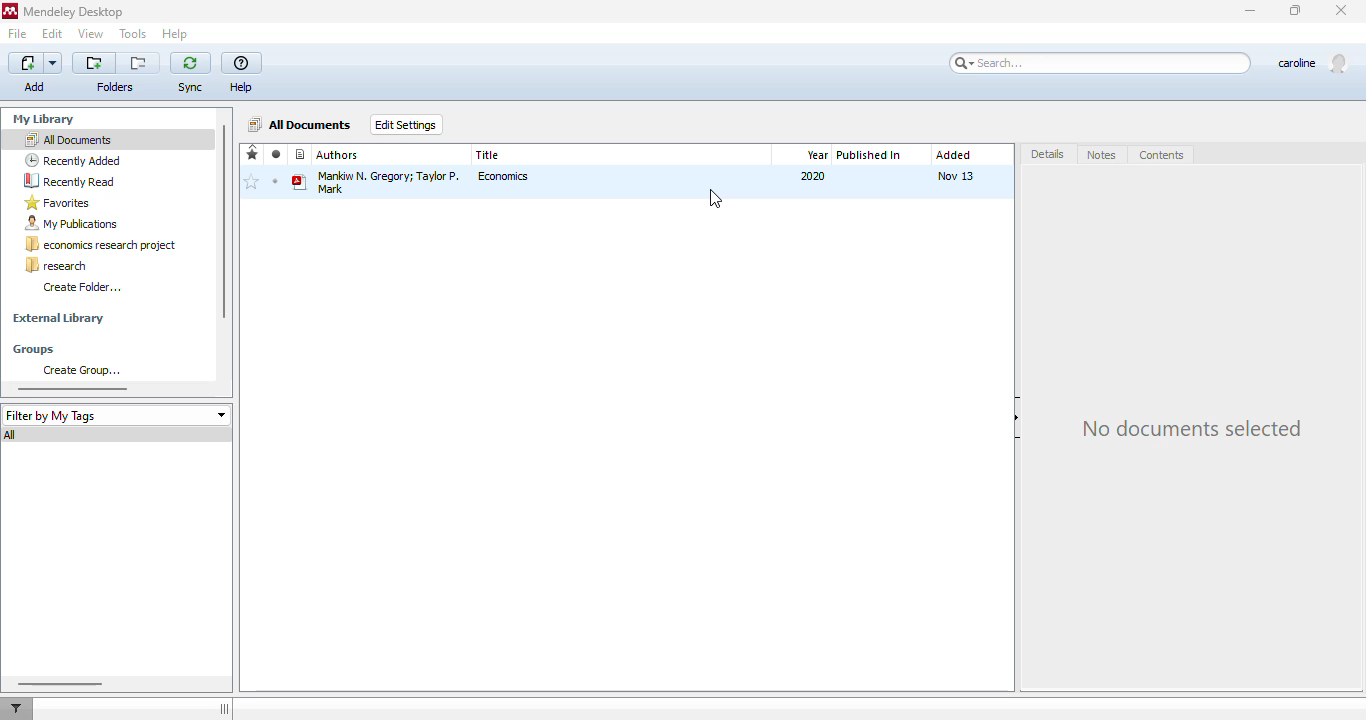 Image resolution: width=1366 pixels, height=720 pixels. What do you see at coordinates (16, 709) in the screenshot?
I see `filter documents by author, tag or publication.` at bounding box center [16, 709].